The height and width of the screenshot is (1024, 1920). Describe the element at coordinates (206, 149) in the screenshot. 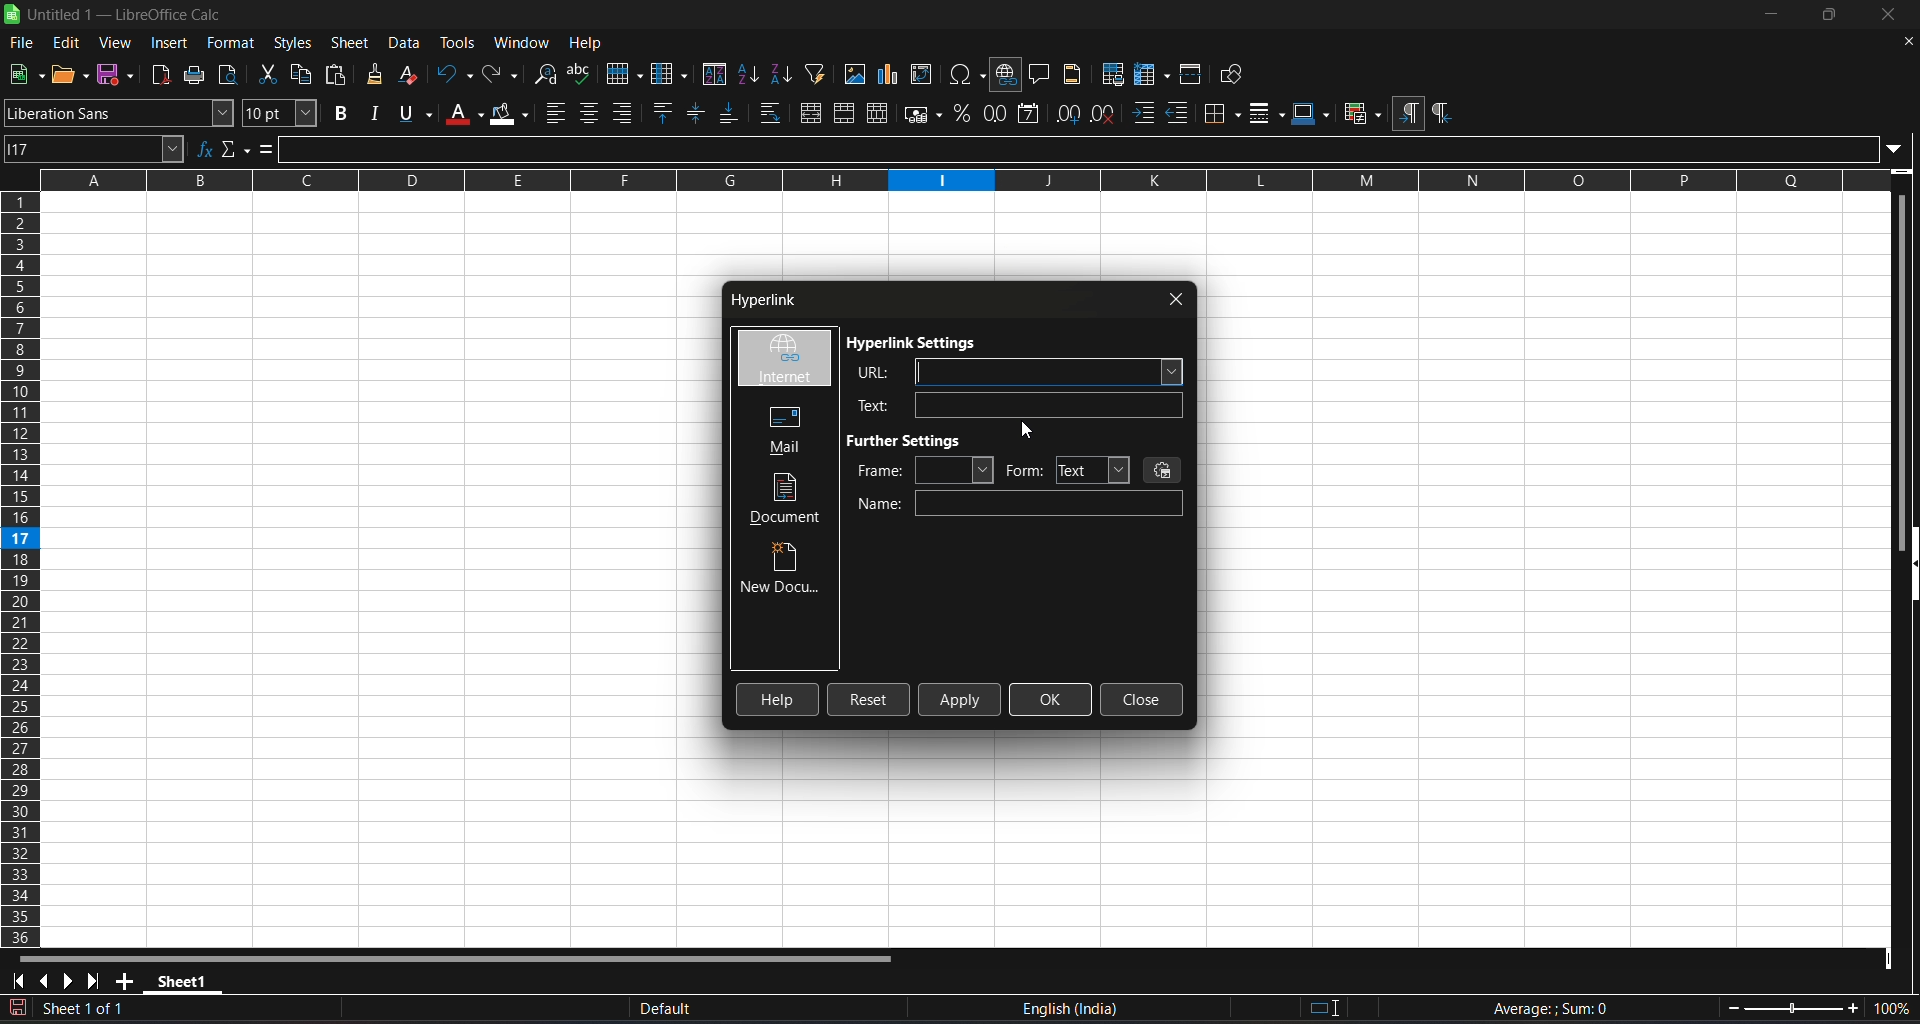

I see `function wizard` at that location.